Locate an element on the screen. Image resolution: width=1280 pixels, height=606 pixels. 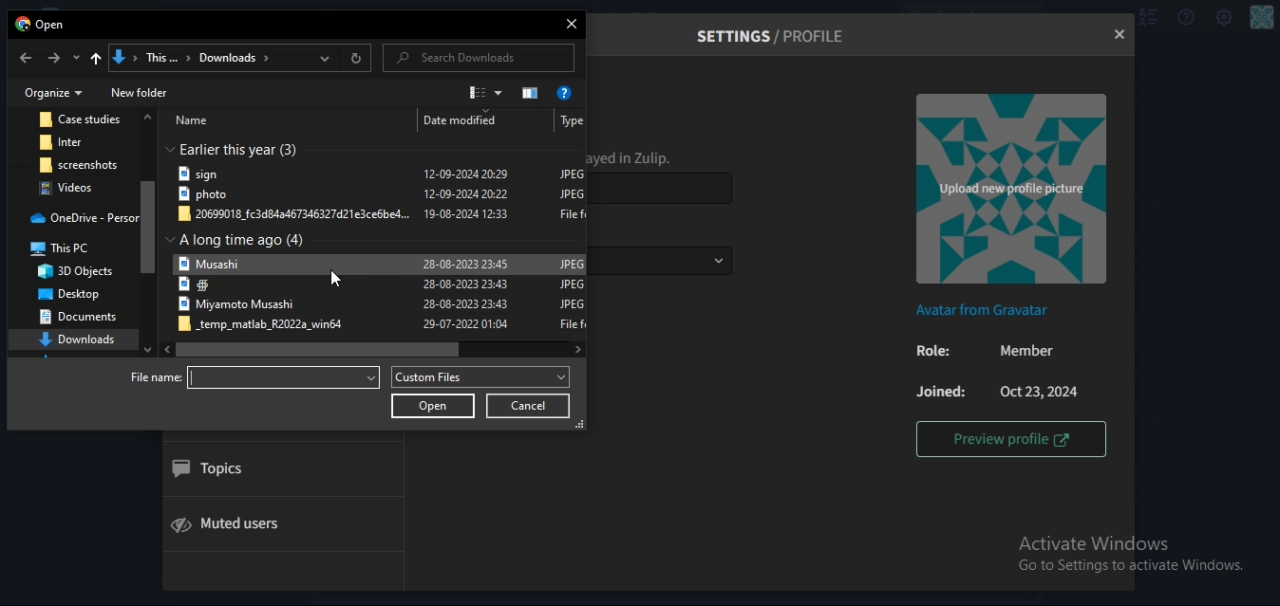
text is located at coordinates (376, 121).